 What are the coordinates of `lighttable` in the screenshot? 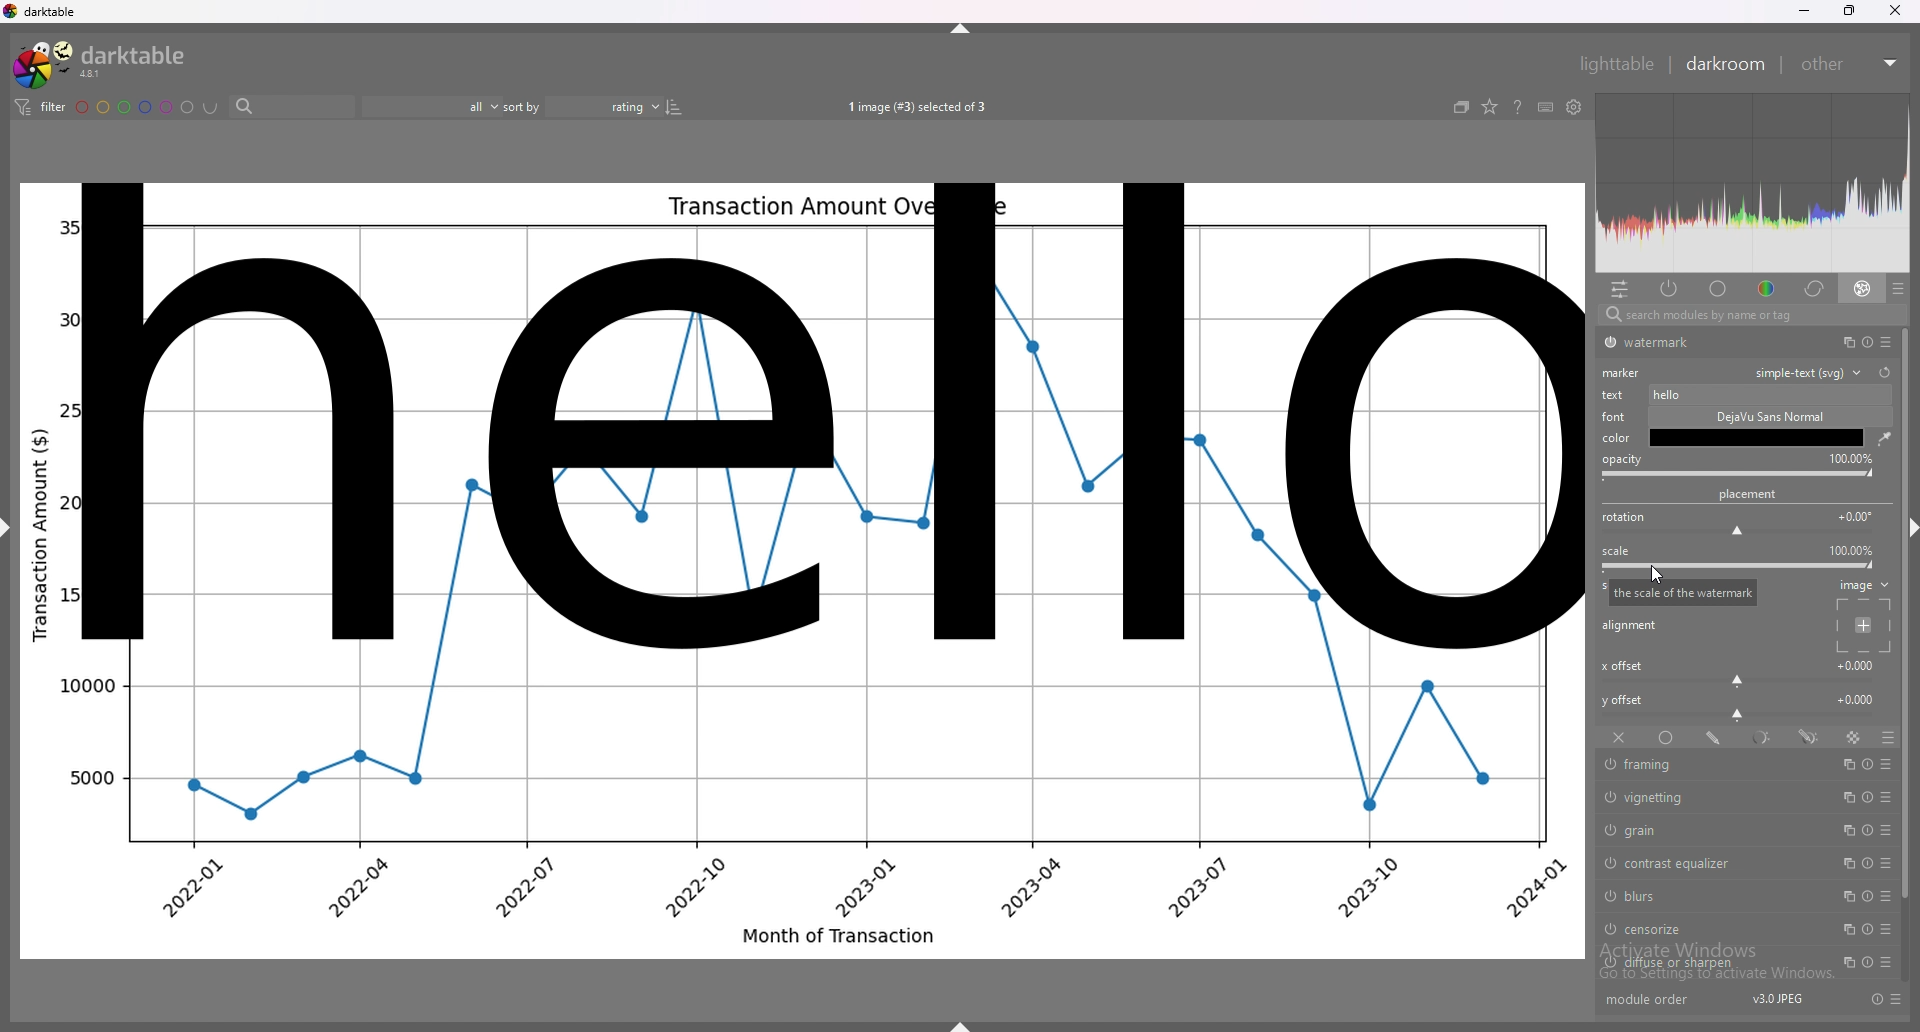 It's located at (1614, 62).